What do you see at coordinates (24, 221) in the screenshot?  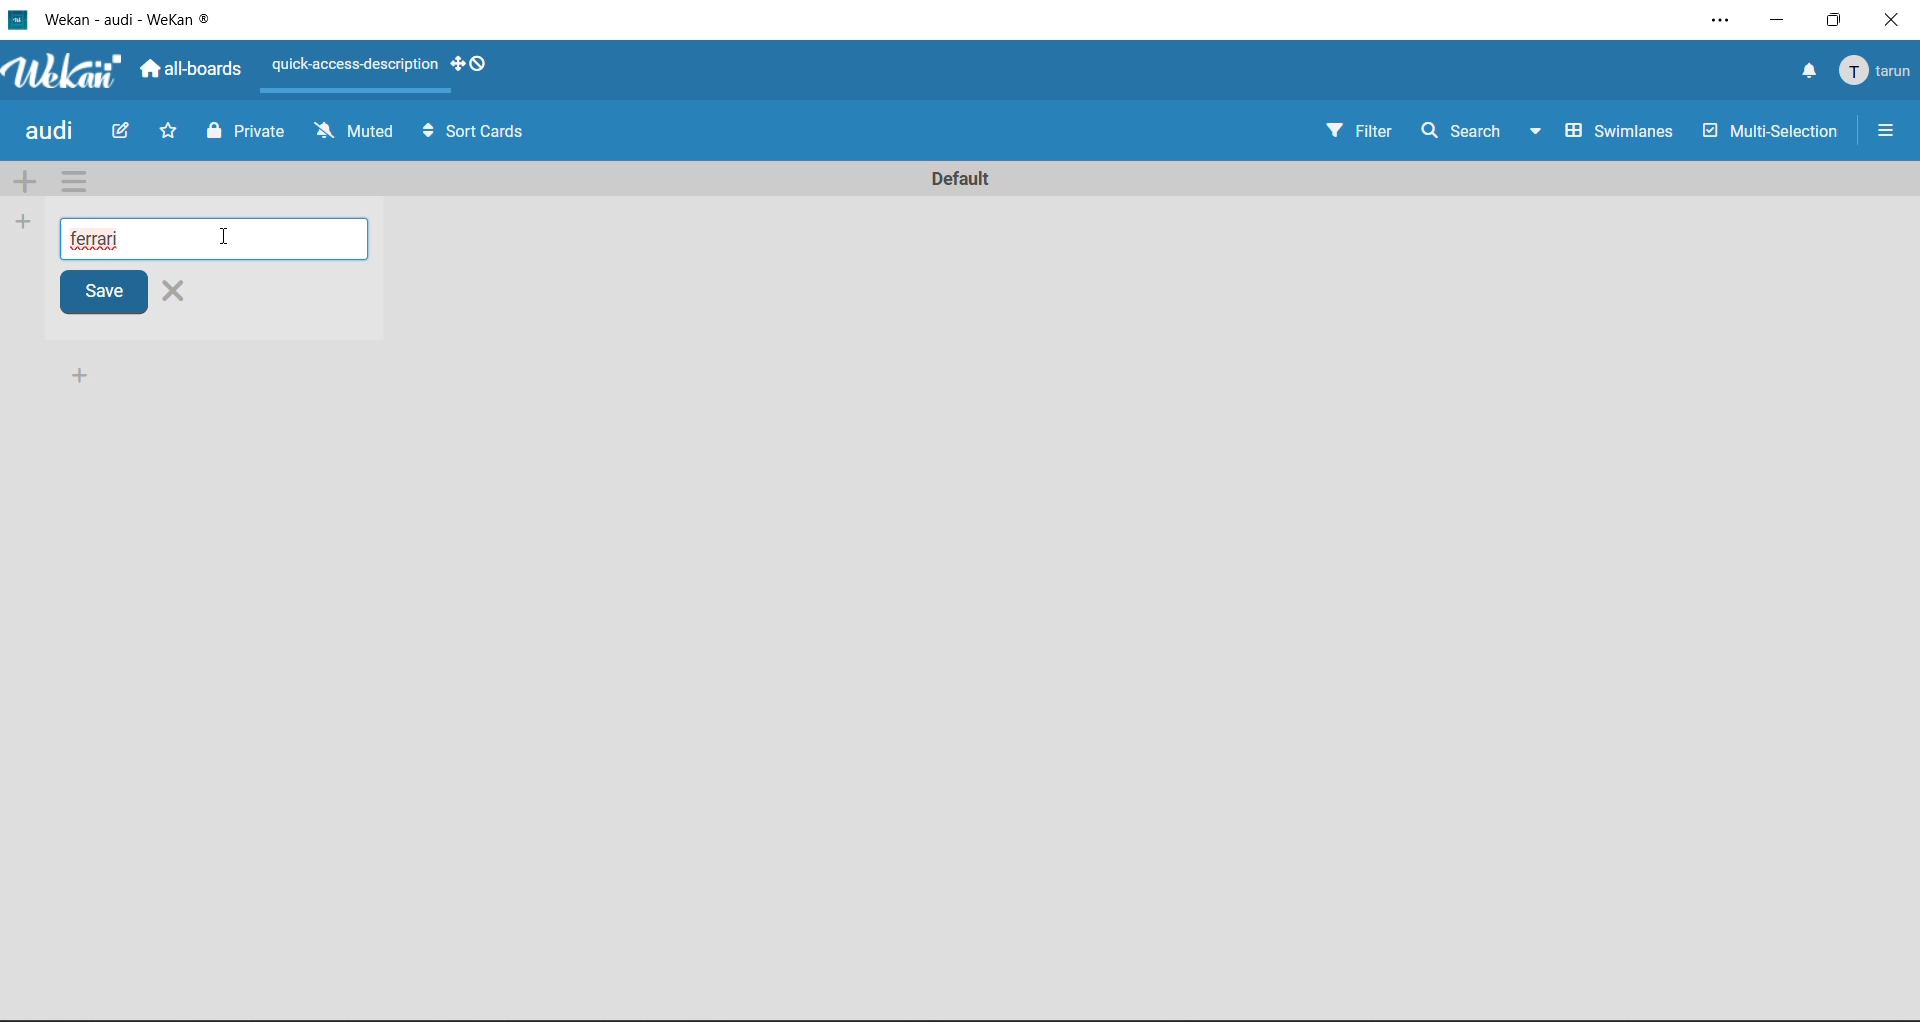 I see `add list` at bounding box center [24, 221].